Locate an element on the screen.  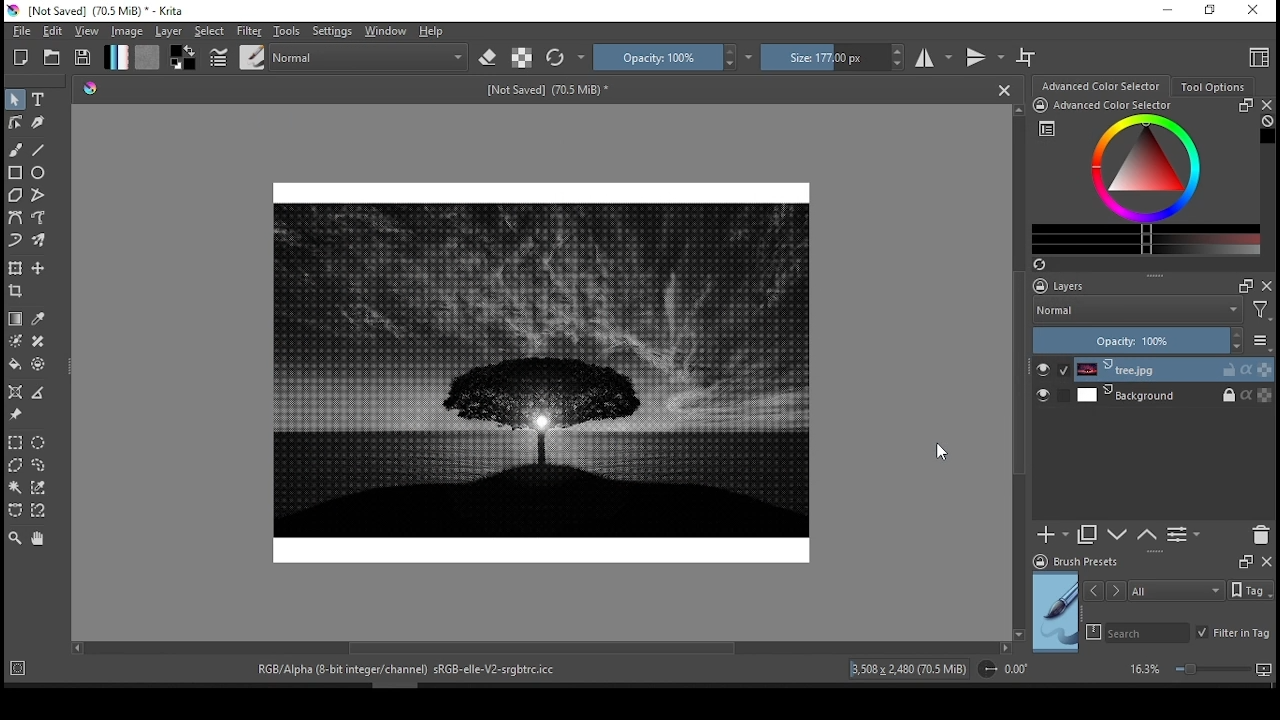
 ellipse selection tool is located at coordinates (38, 442).